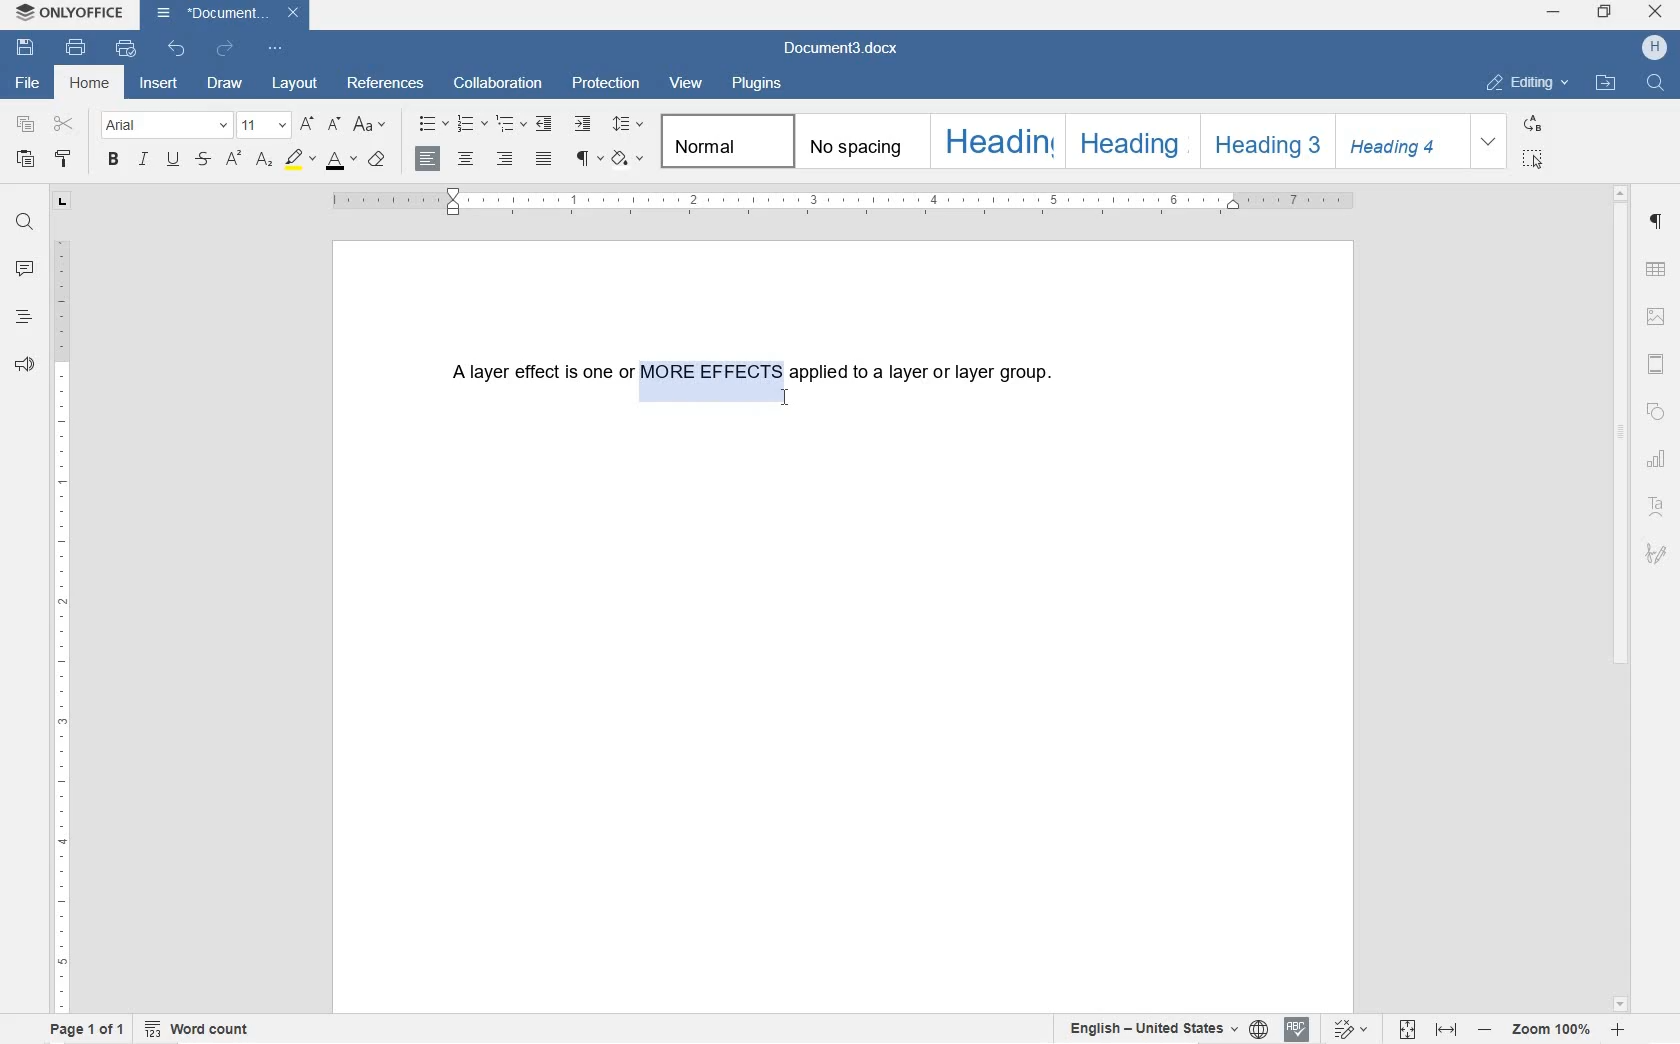  I want to click on HEADING 3, so click(1265, 142).